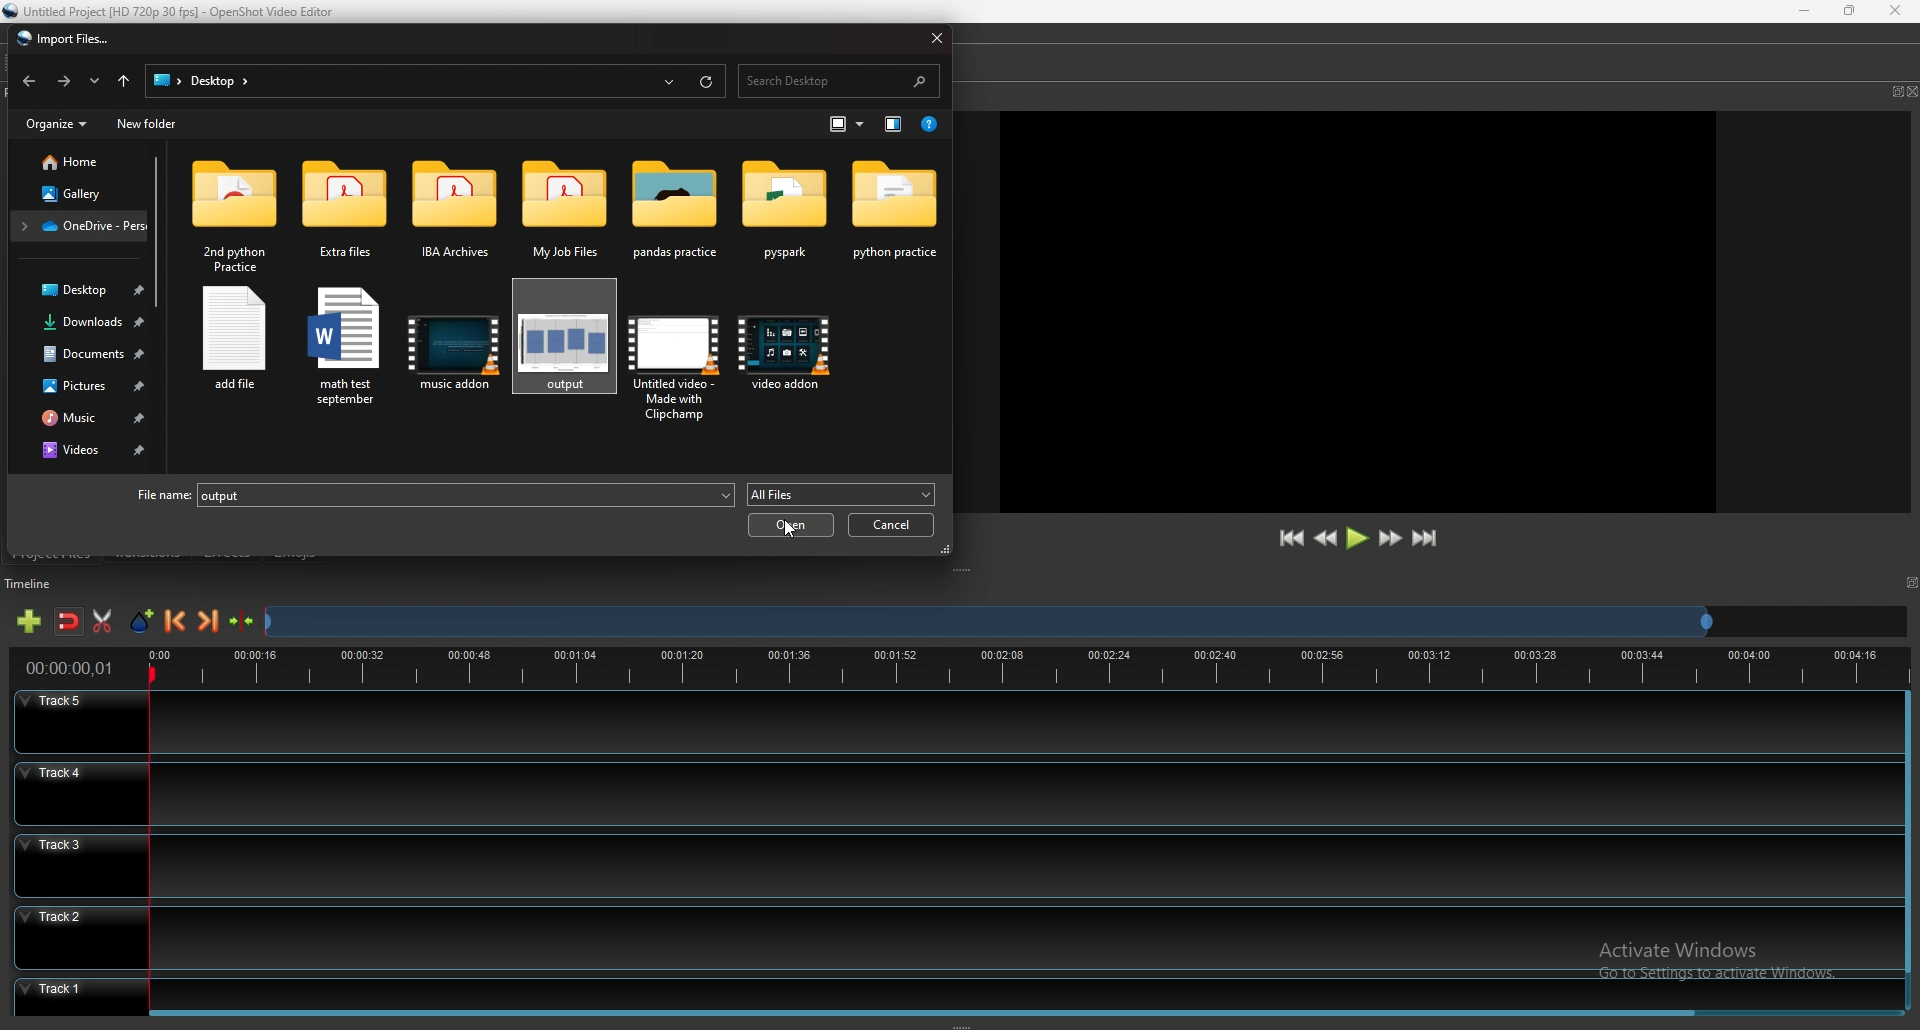 This screenshot has height=1030, width=1920. Describe the element at coordinates (948, 991) in the screenshot. I see `track 1` at that location.